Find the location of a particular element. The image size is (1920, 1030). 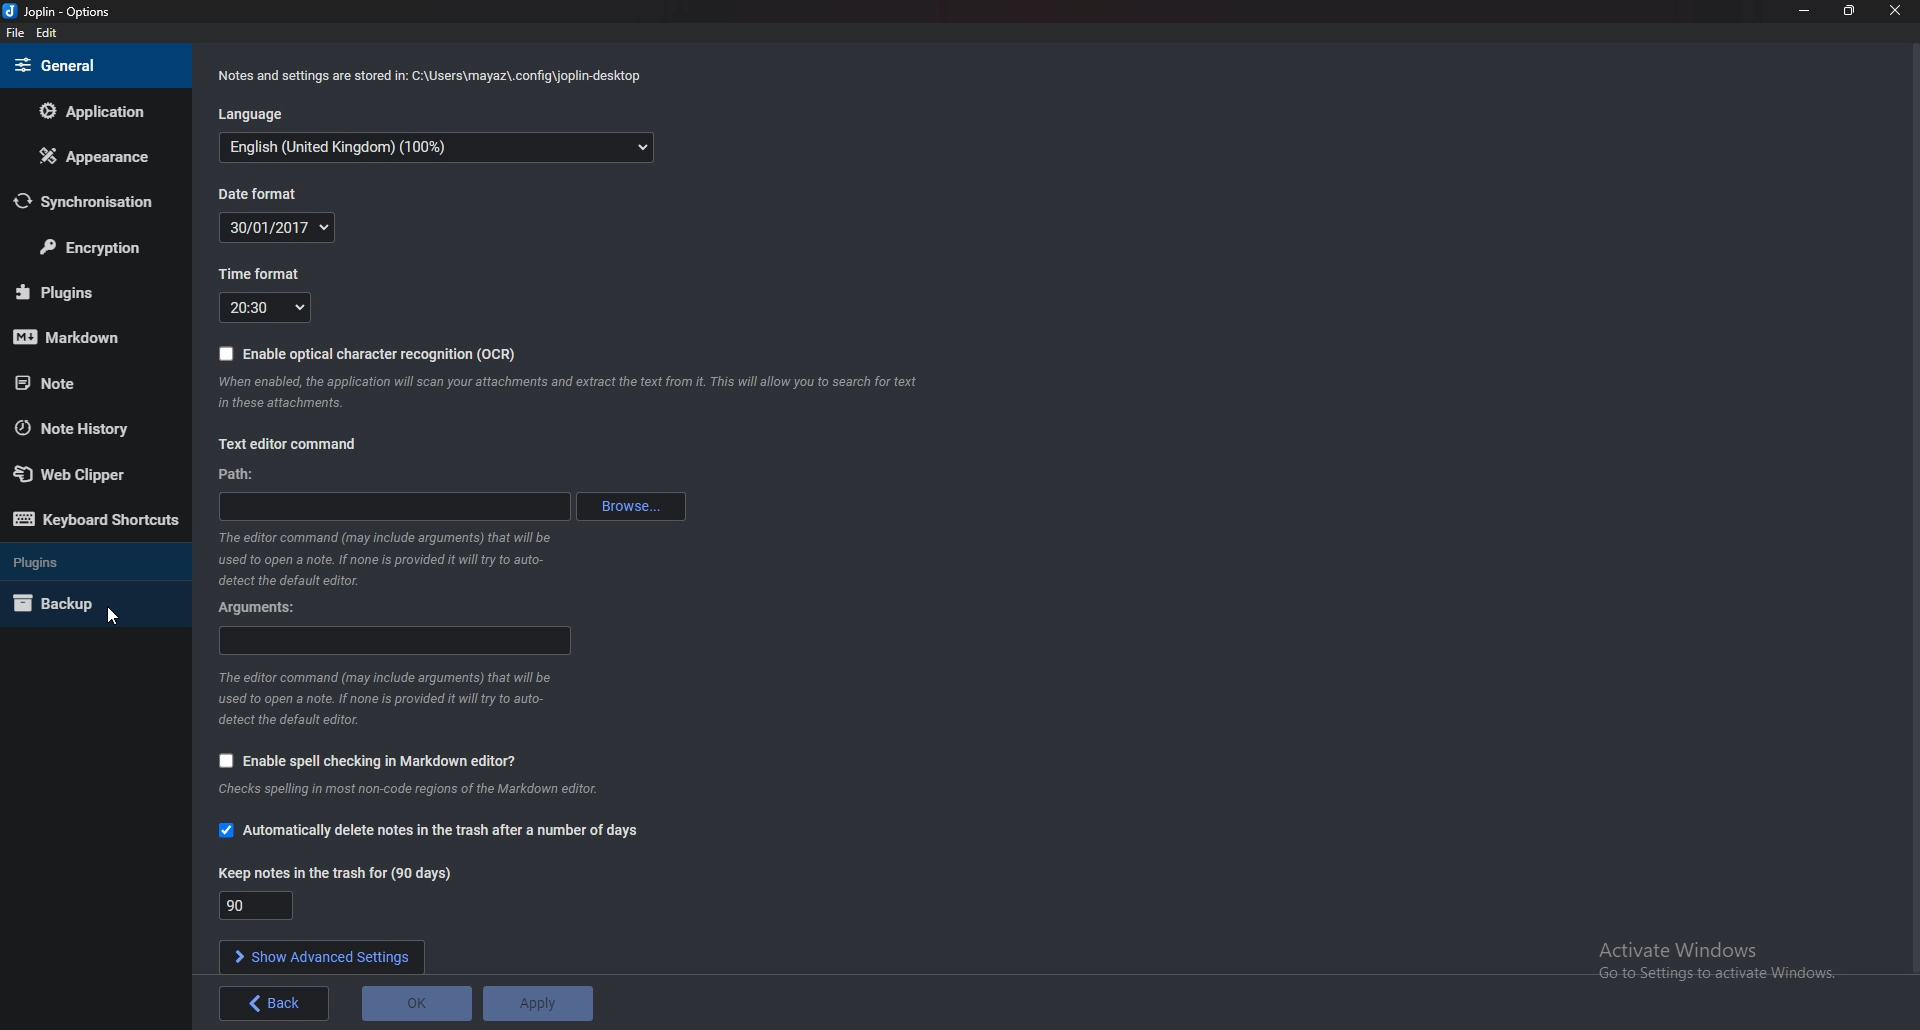

Info is located at coordinates (396, 696).